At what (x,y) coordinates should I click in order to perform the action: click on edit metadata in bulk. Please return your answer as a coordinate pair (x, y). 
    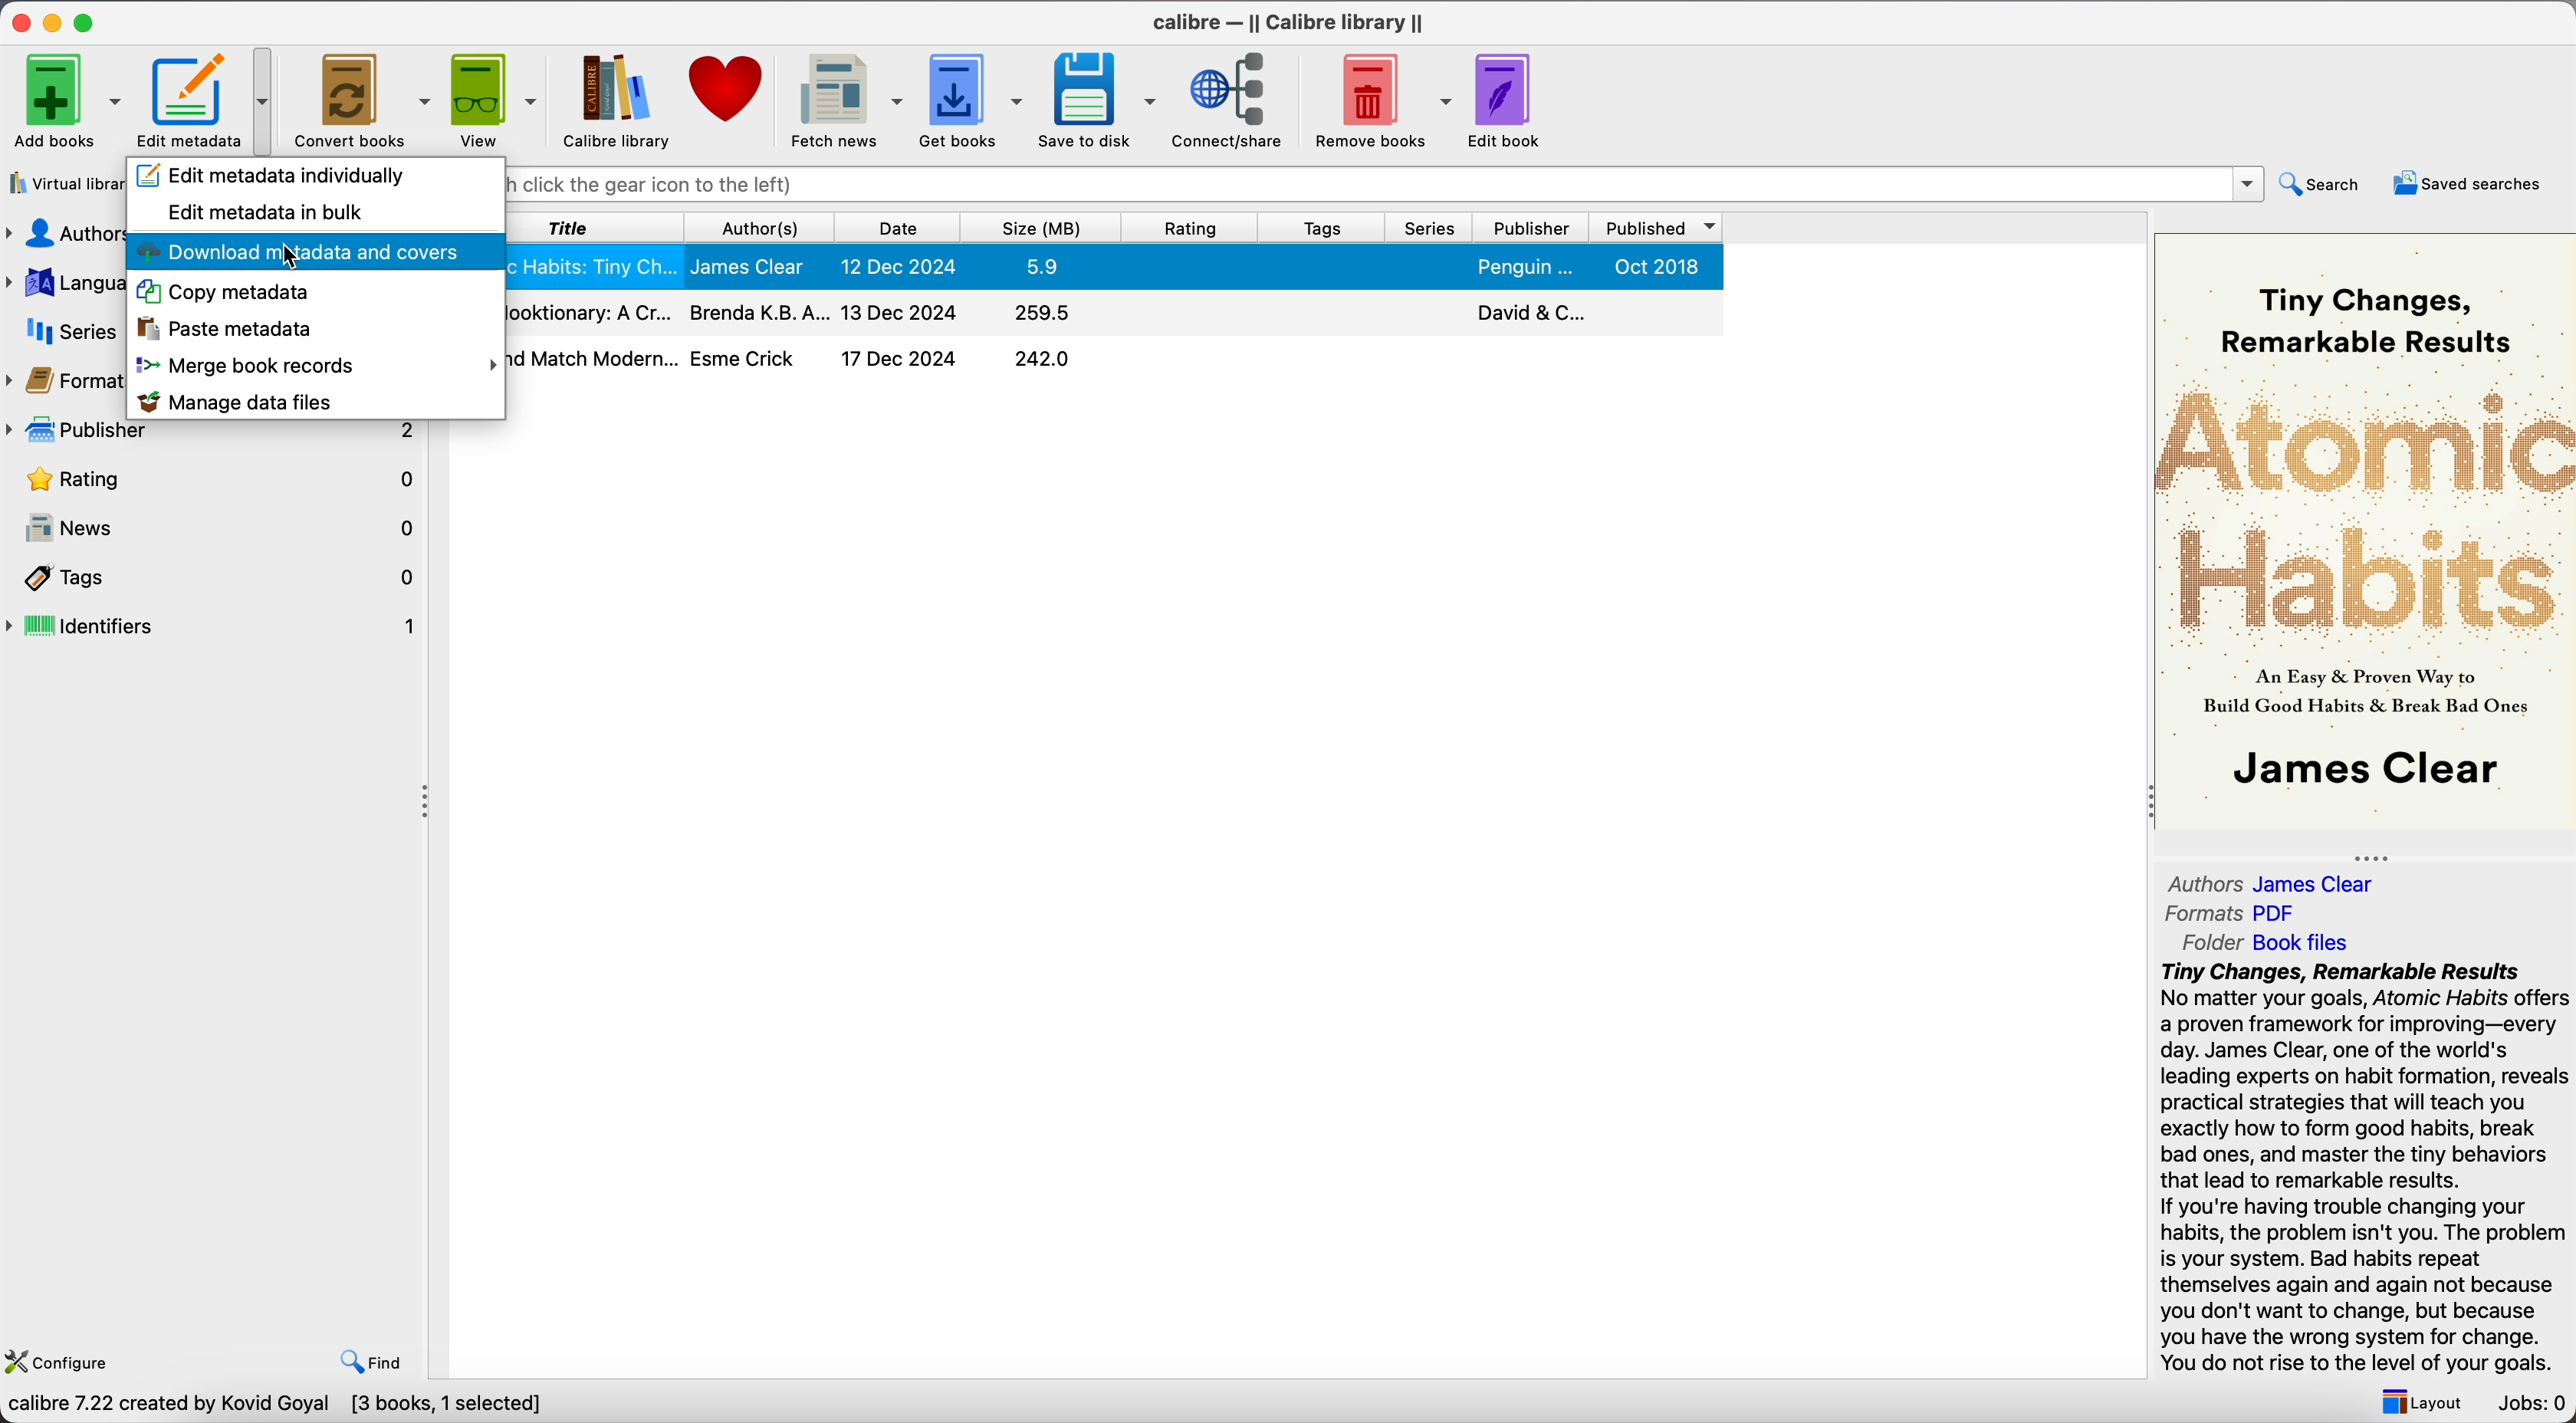
    Looking at the image, I should click on (267, 212).